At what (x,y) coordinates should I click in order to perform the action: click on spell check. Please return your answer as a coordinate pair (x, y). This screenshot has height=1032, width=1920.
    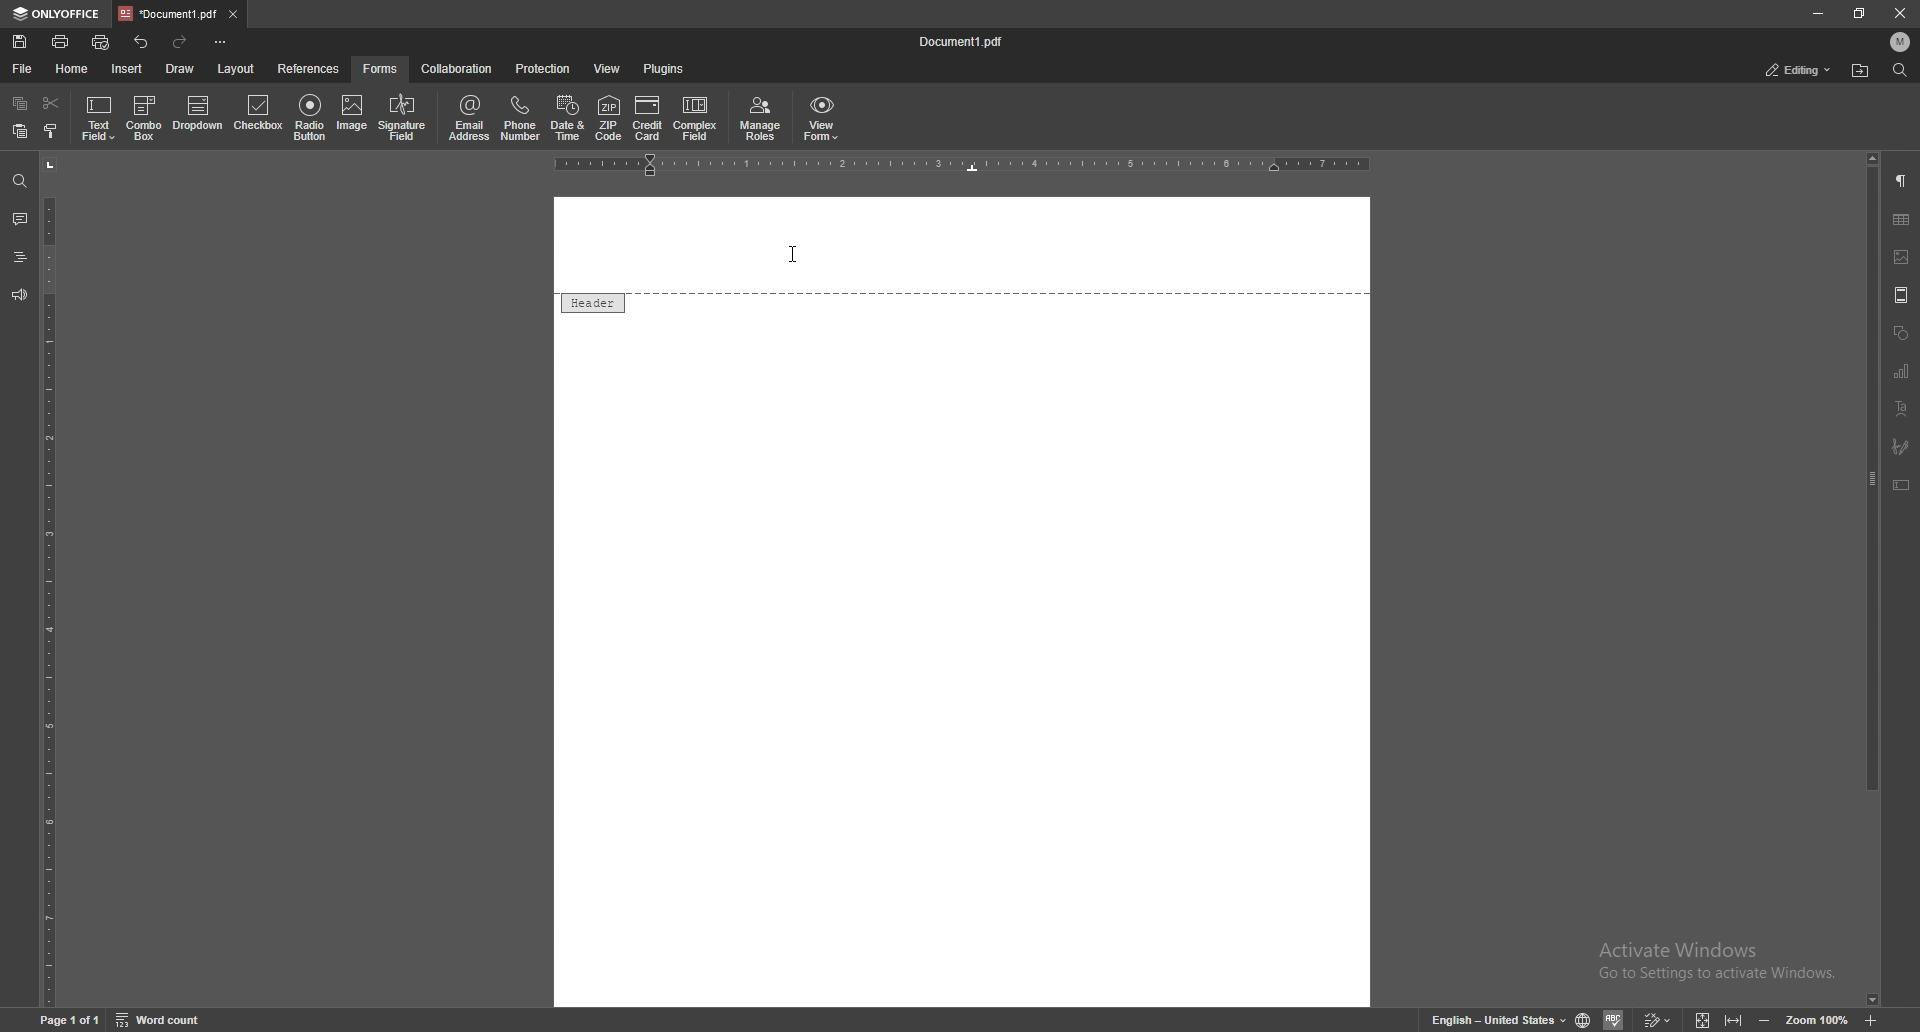
    Looking at the image, I should click on (1616, 1017).